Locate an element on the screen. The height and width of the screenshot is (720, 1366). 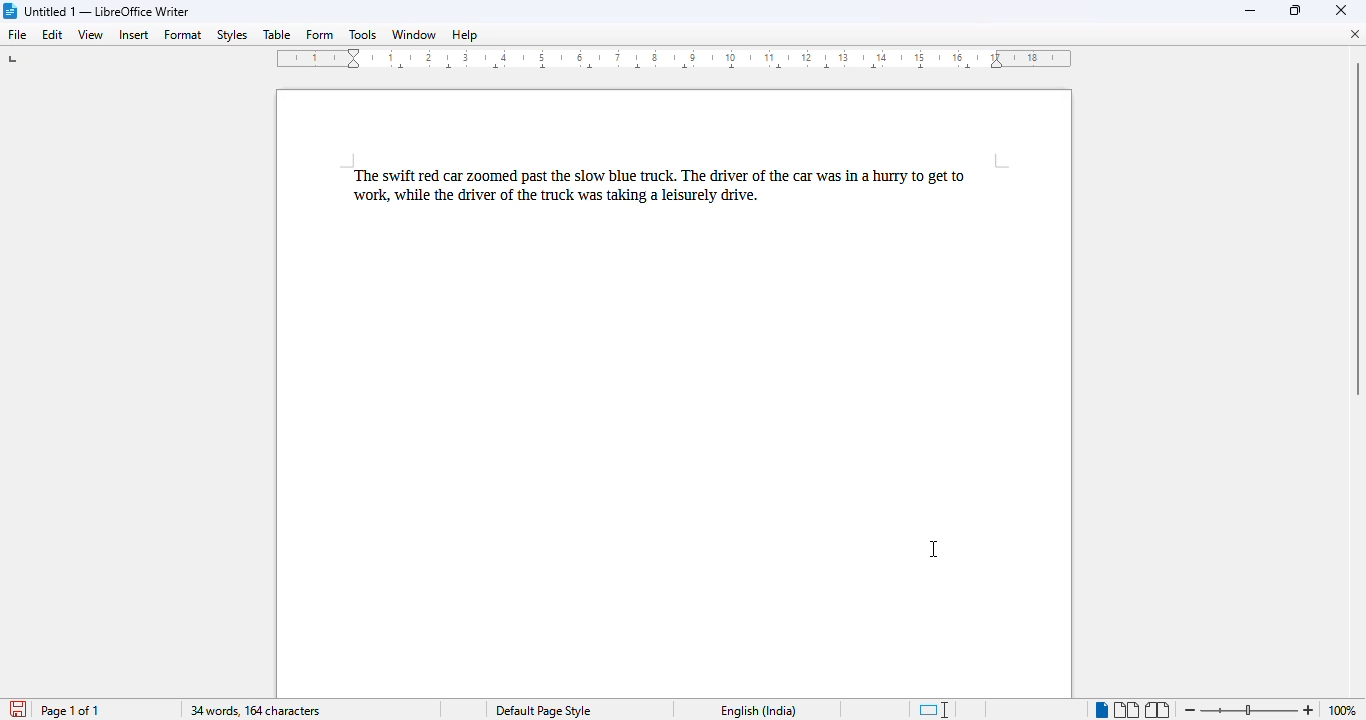
cursor is located at coordinates (936, 549).